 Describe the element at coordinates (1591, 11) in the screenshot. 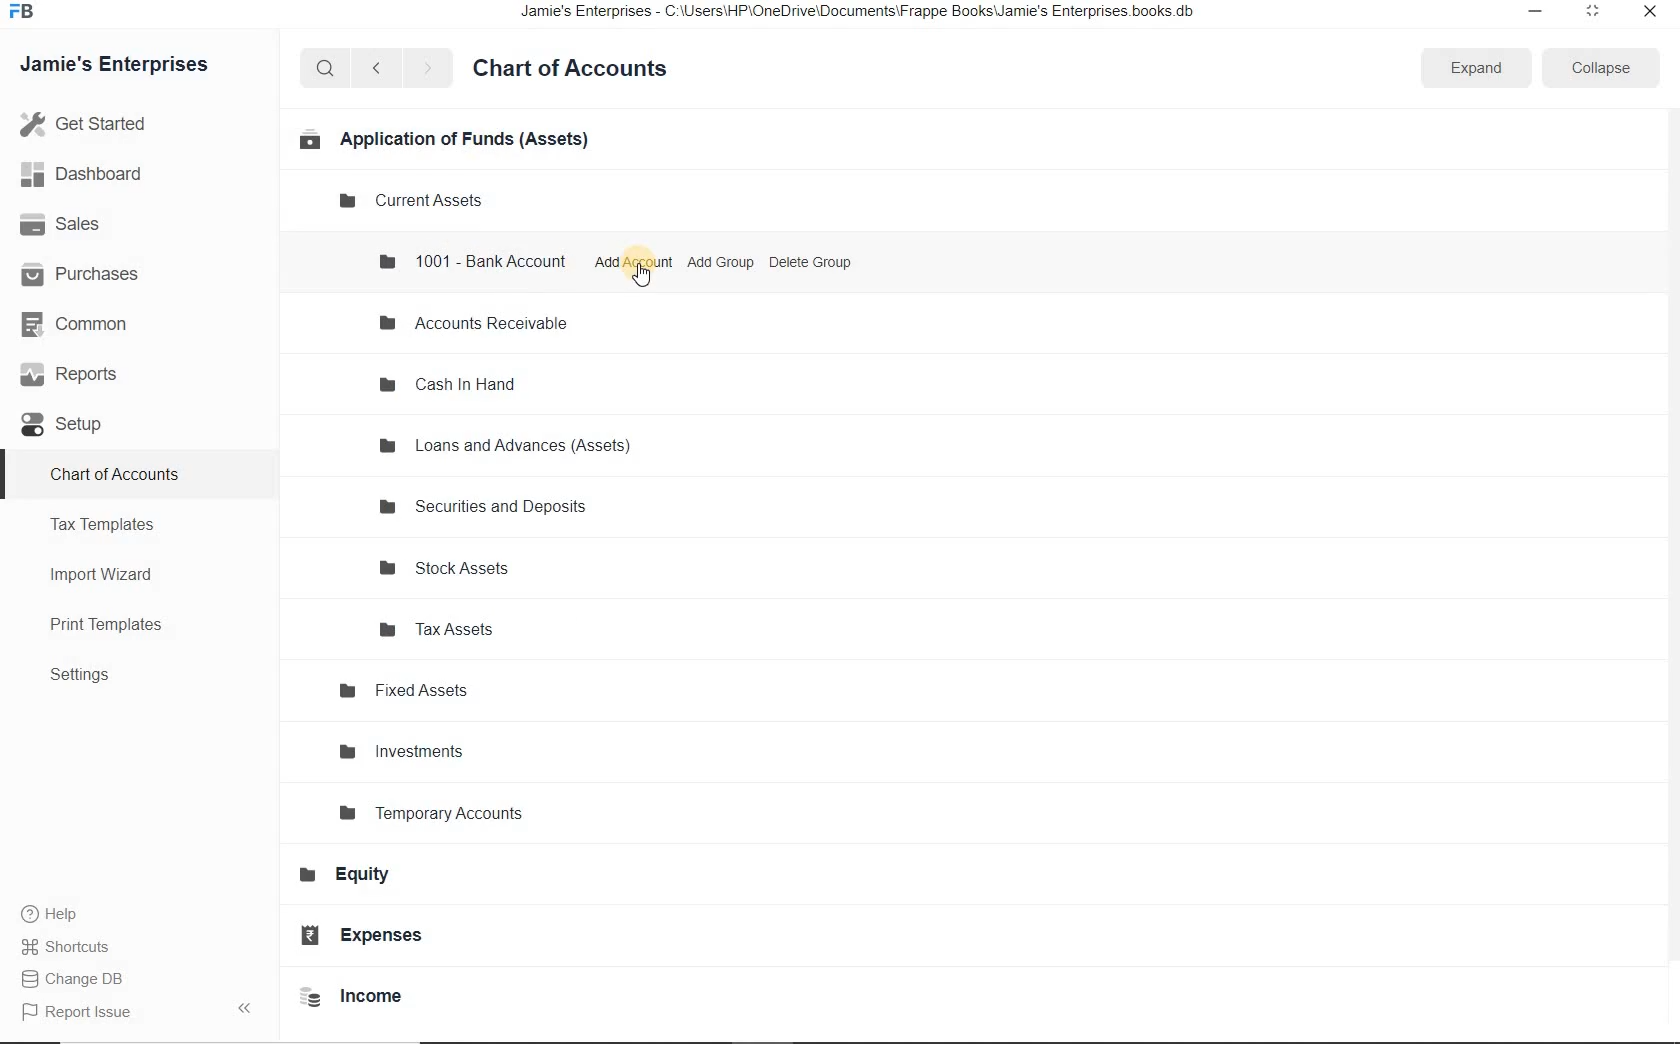

I see `maximize` at that location.